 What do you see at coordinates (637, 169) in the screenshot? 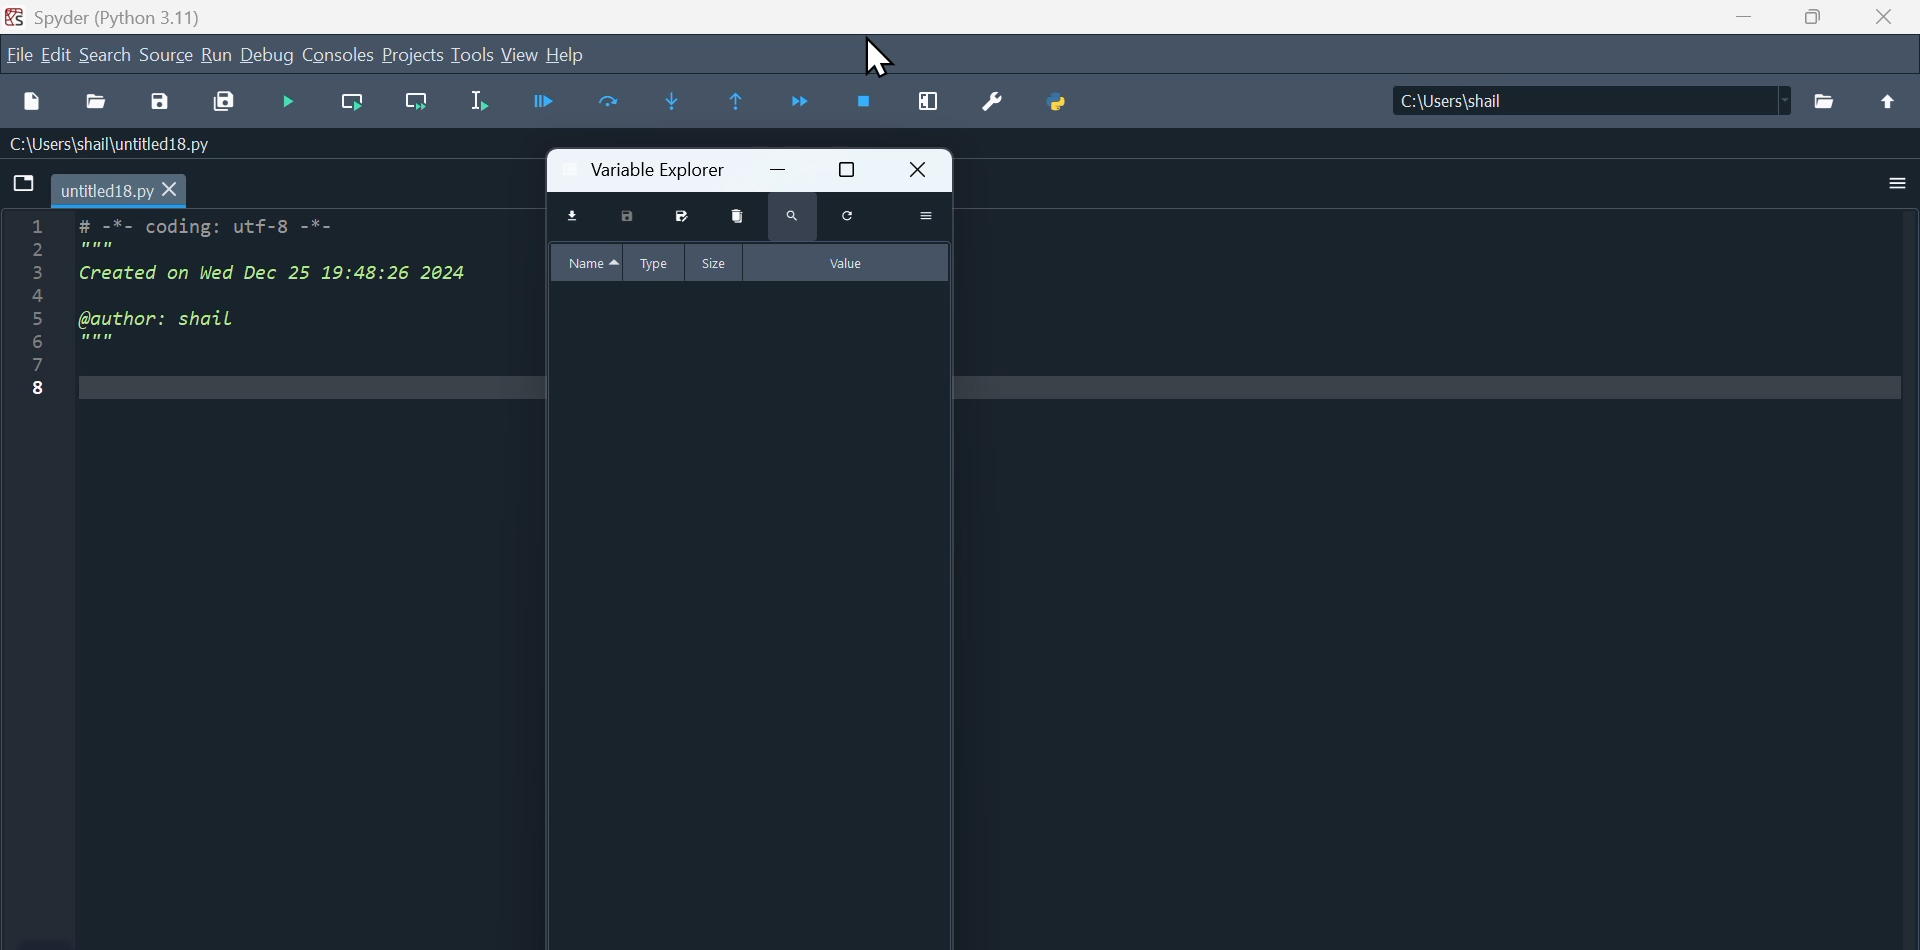
I see `variable explorer` at bounding box center [637, 169].